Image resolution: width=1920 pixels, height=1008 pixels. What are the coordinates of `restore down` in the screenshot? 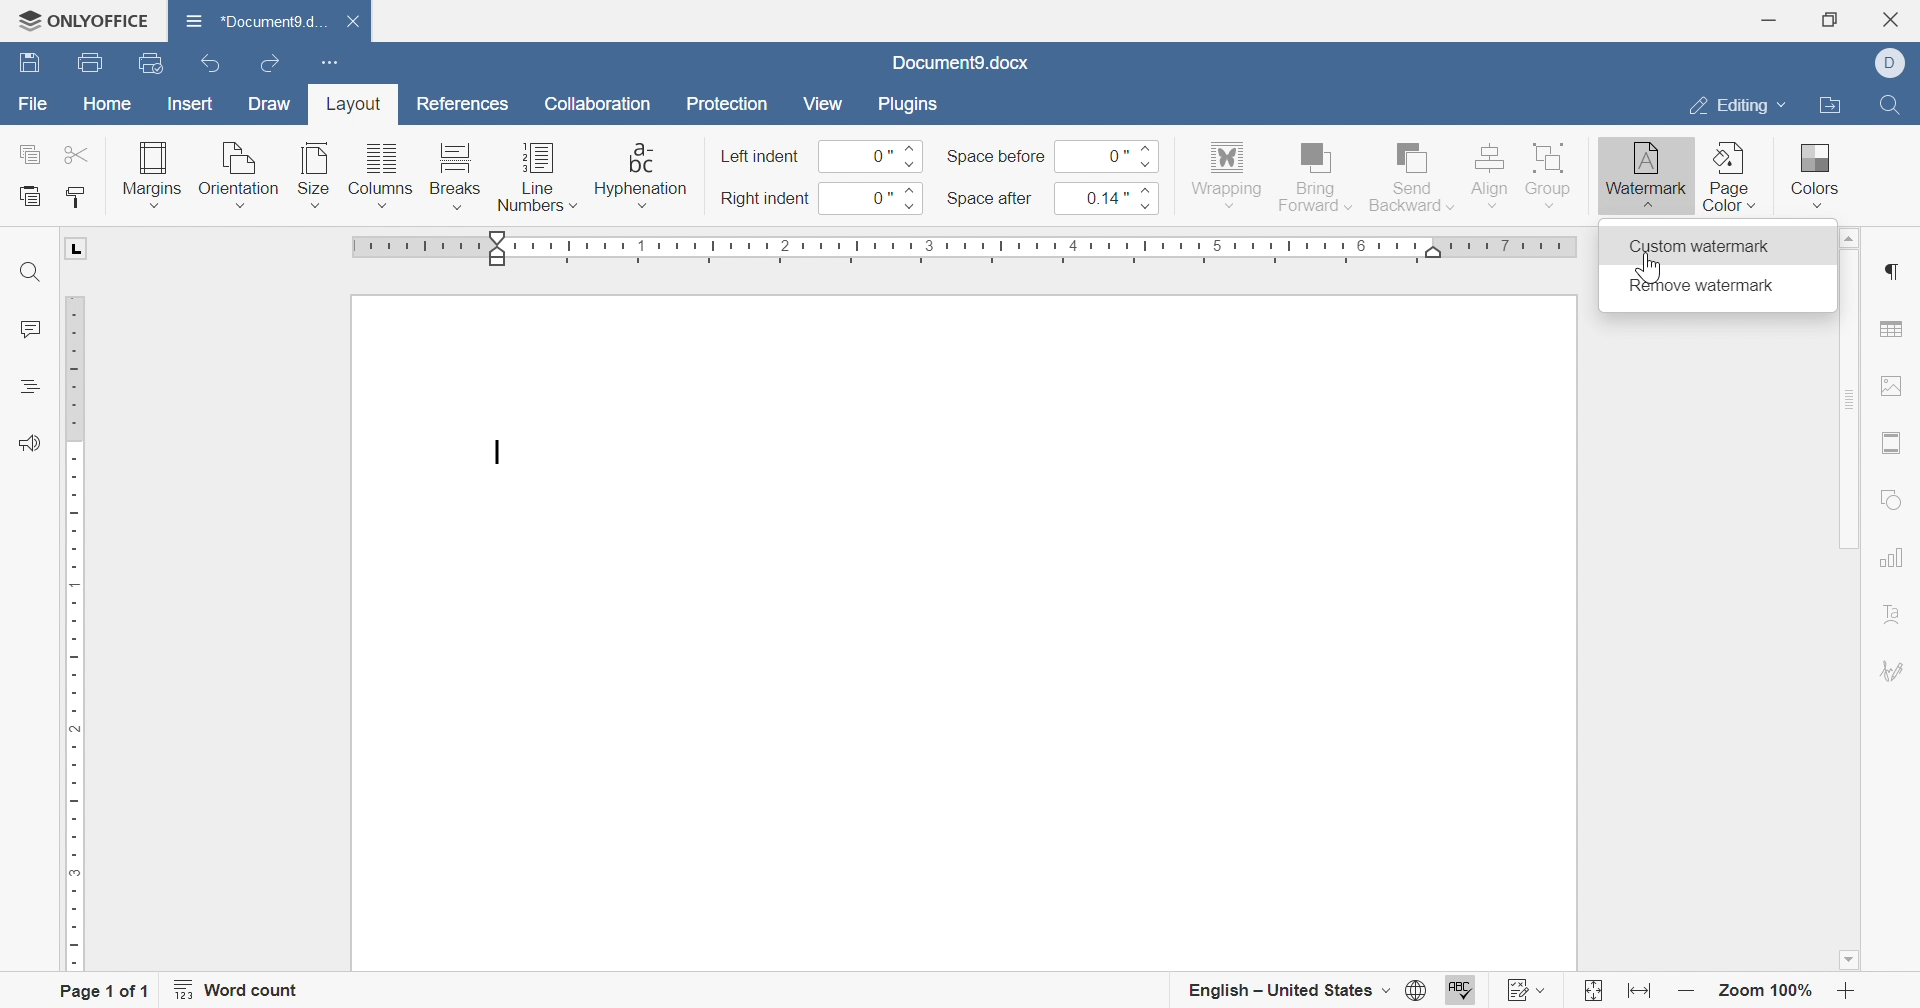 It's located at (1836, 19).